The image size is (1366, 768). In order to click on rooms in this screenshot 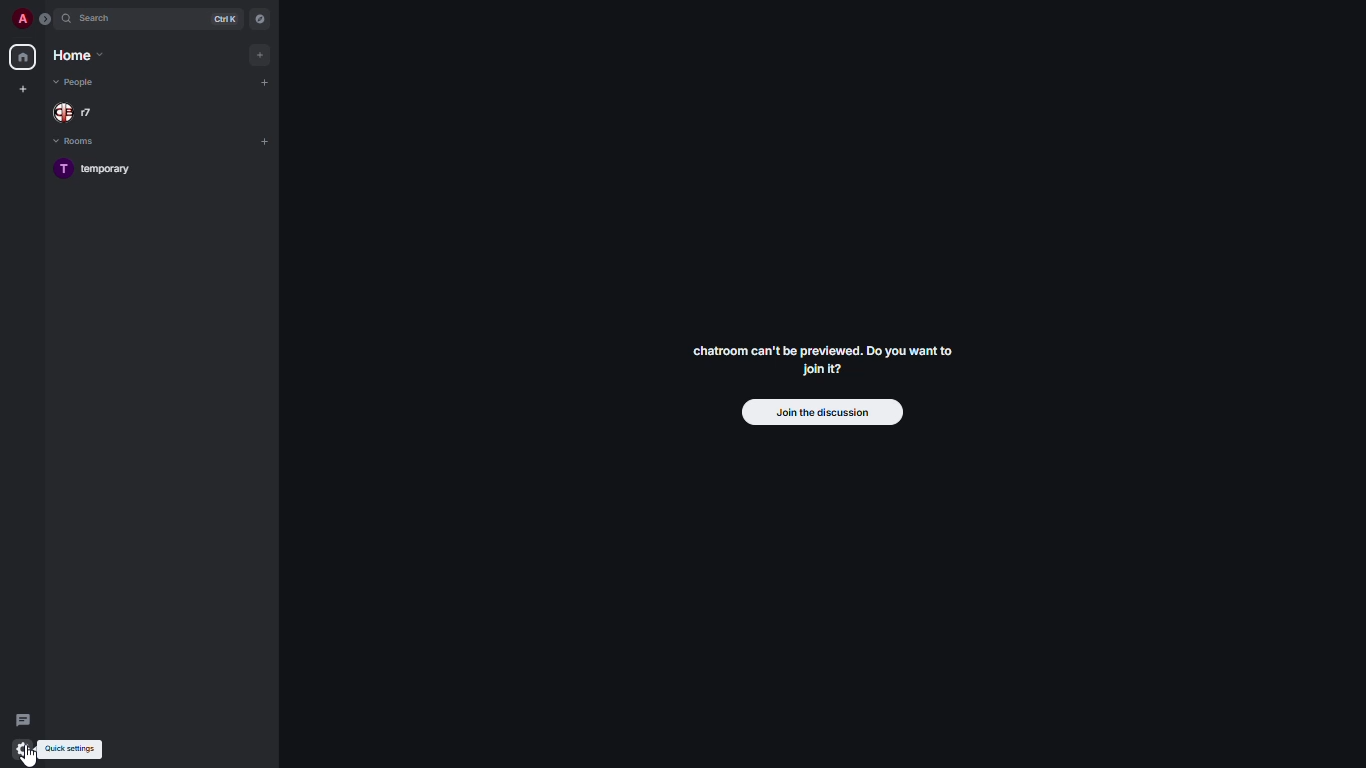, I will do `click(79, 142)`.